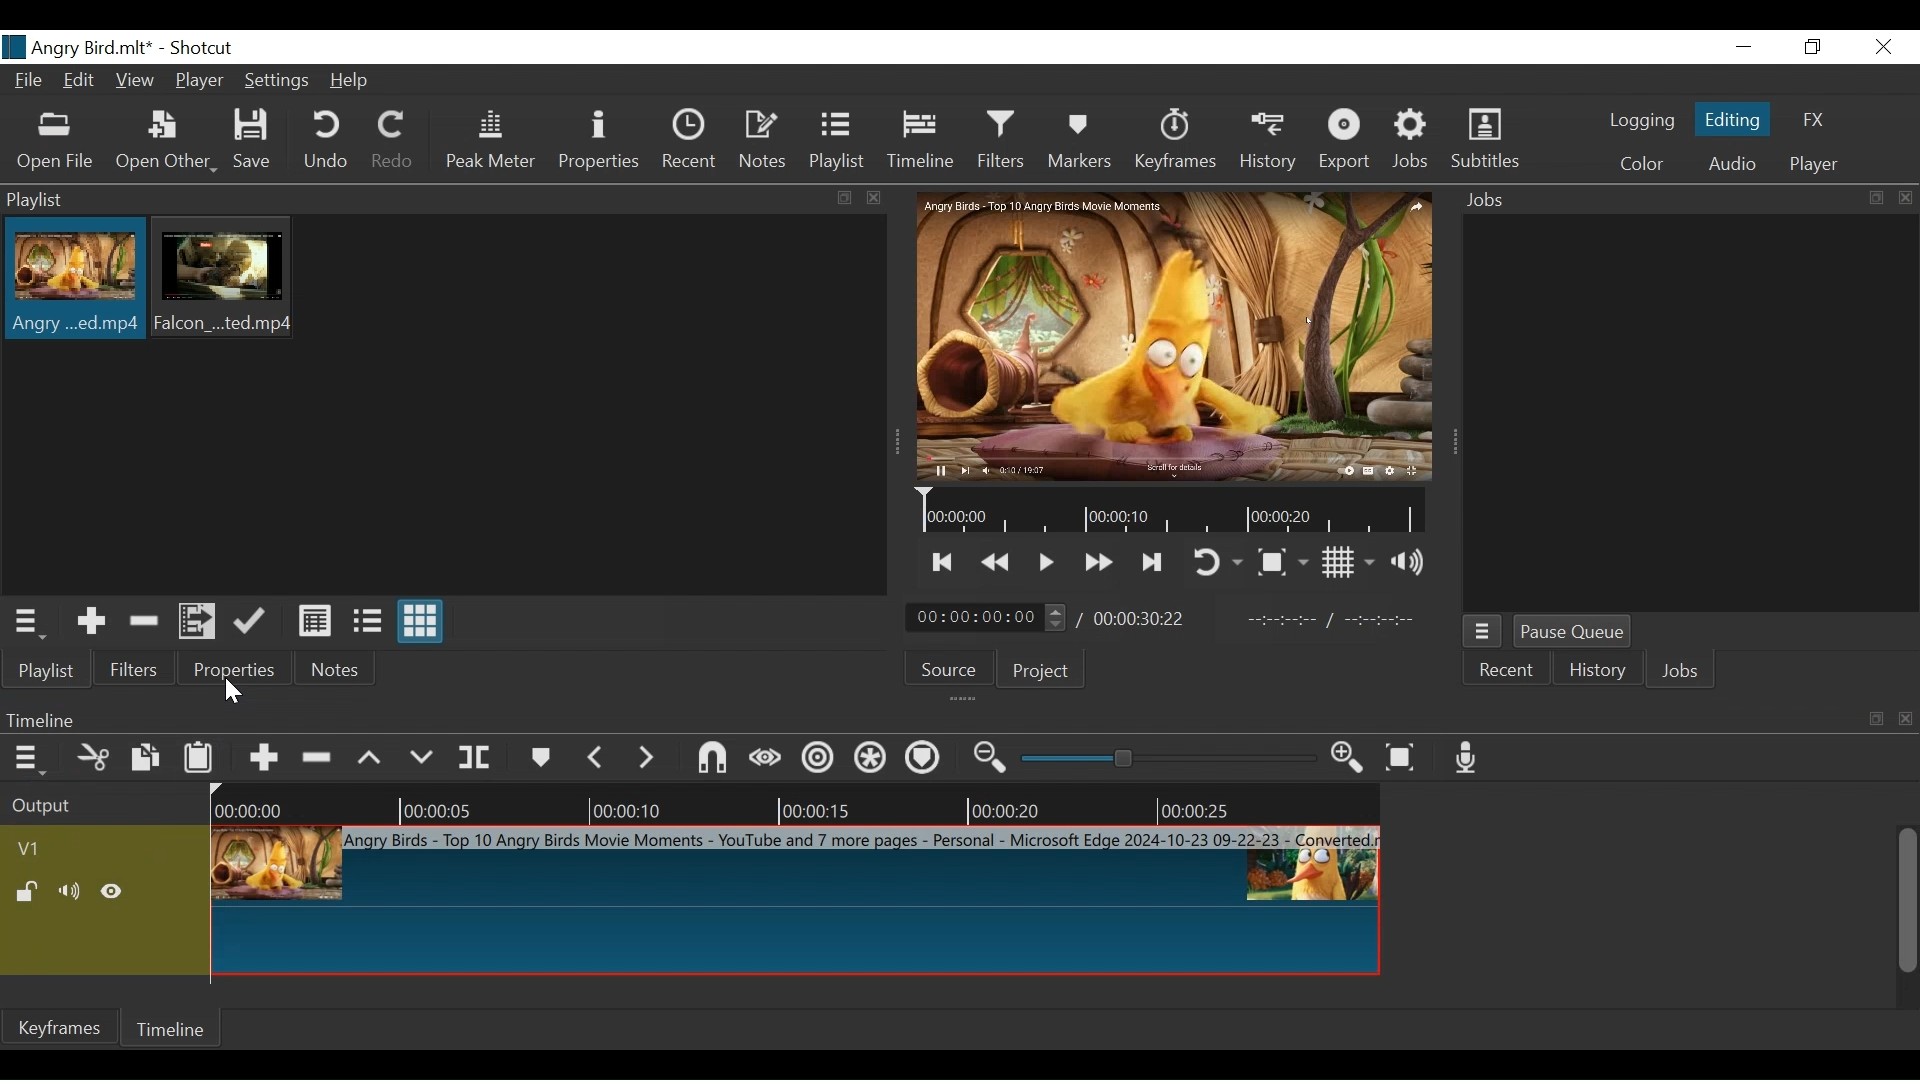 The image size is (1920, 1080). What do you see at coordinates (1469, 759) in the screenshot?
I see `Record audio track` at bounding box center [1469, 759].